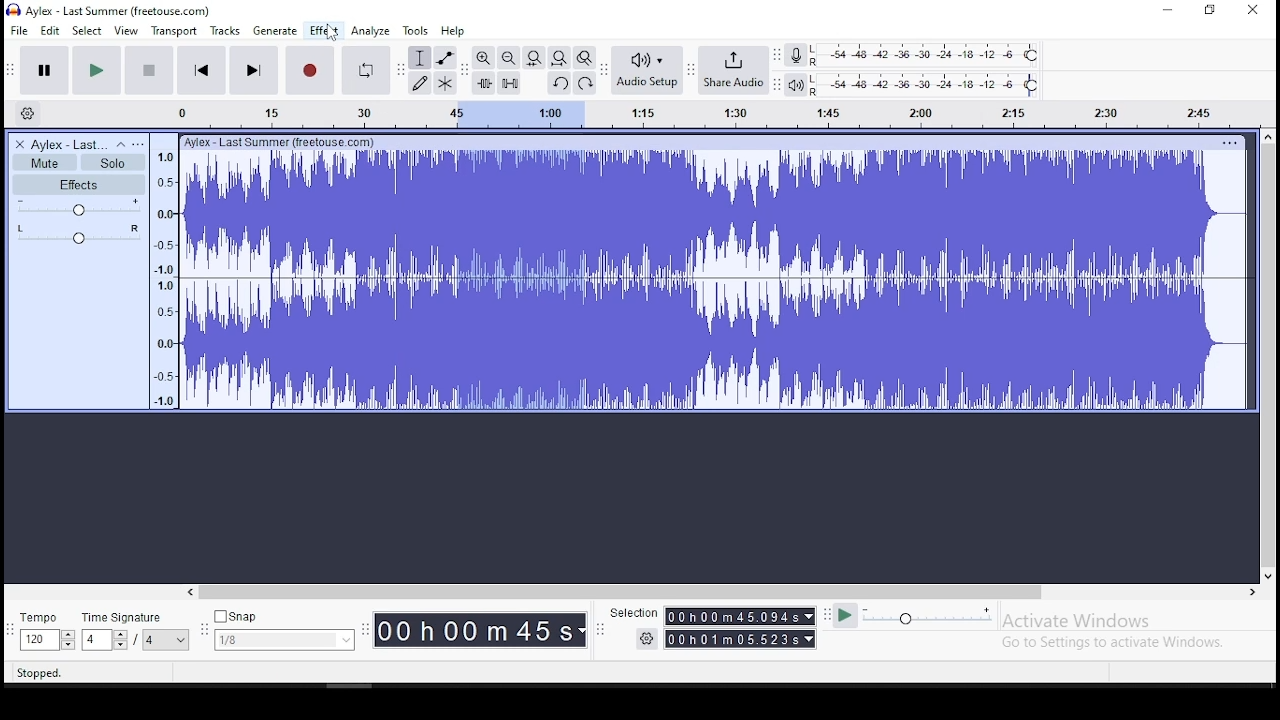 The height and width of the screenshot is (720, 1280). What do you see at coordinates (286, 631) in the screenshot?
I see `snap` at bounding box center [286, 631].